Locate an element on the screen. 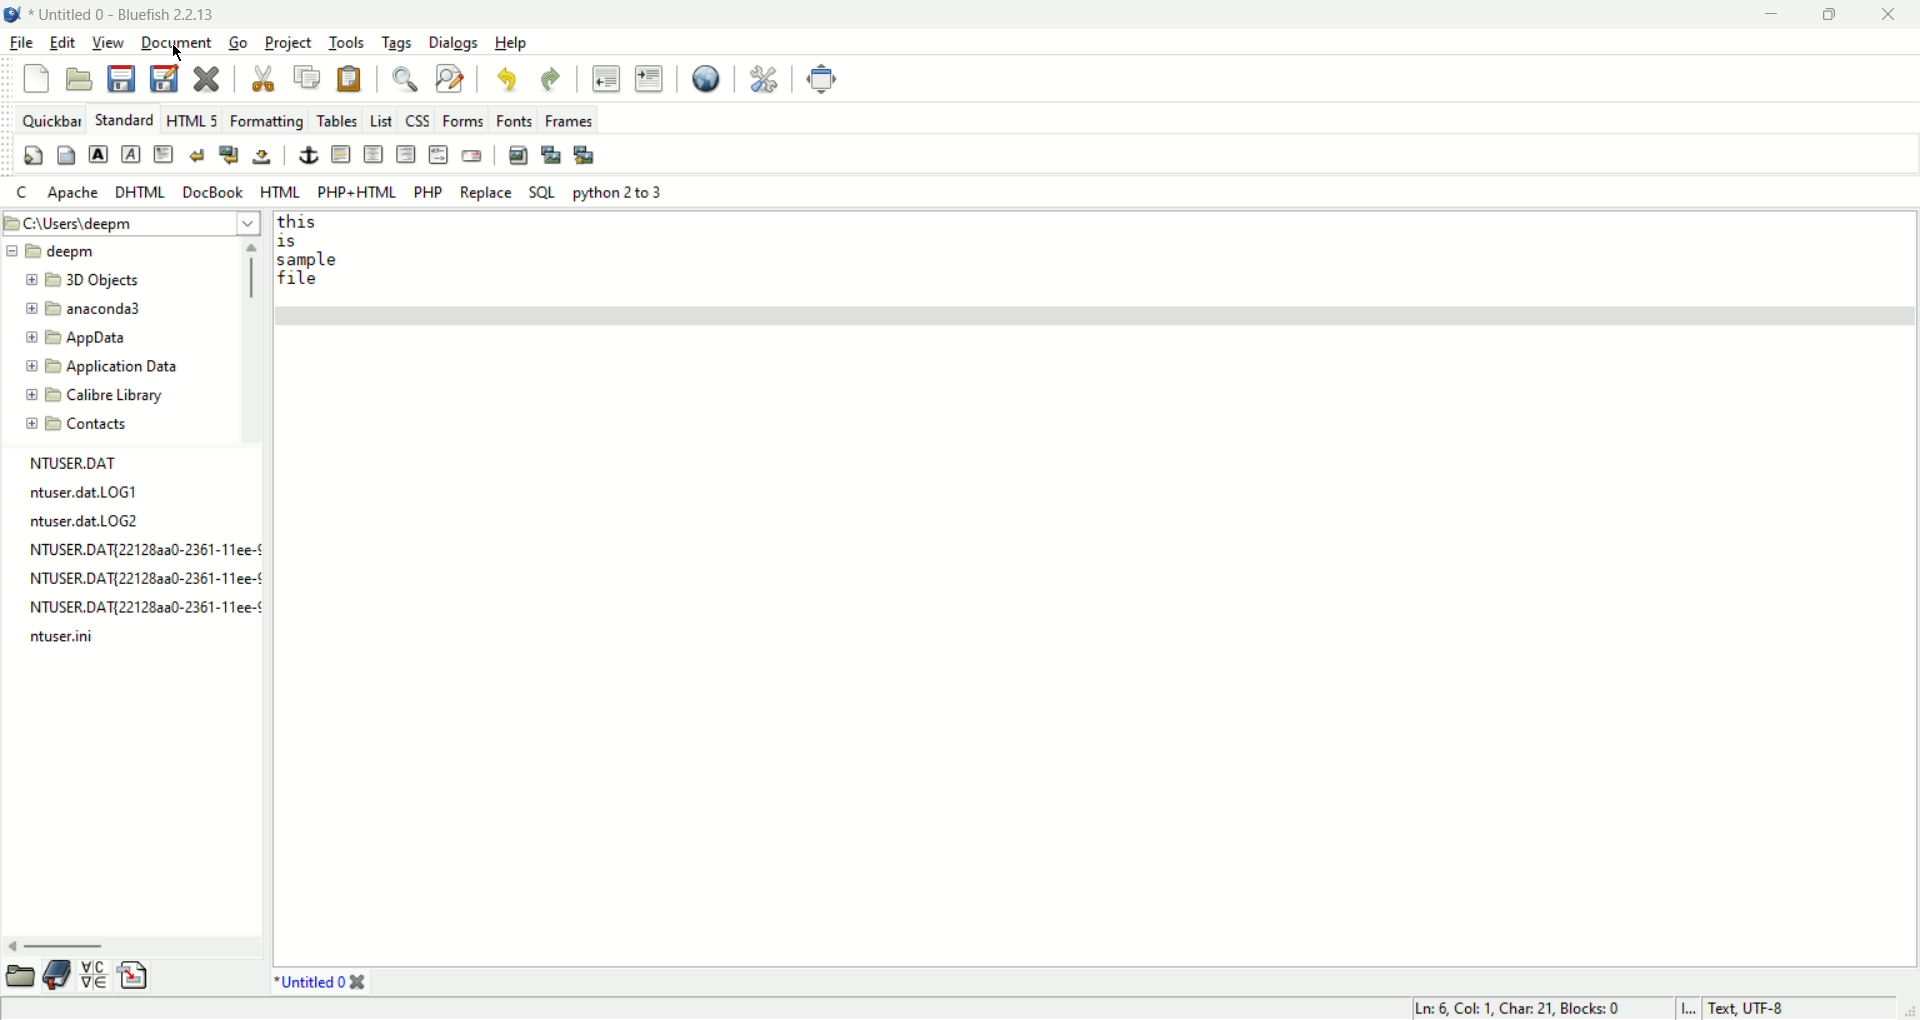 The height and width of the screenshot is (1020, 1920). undo is located at coordinates (505, 80).